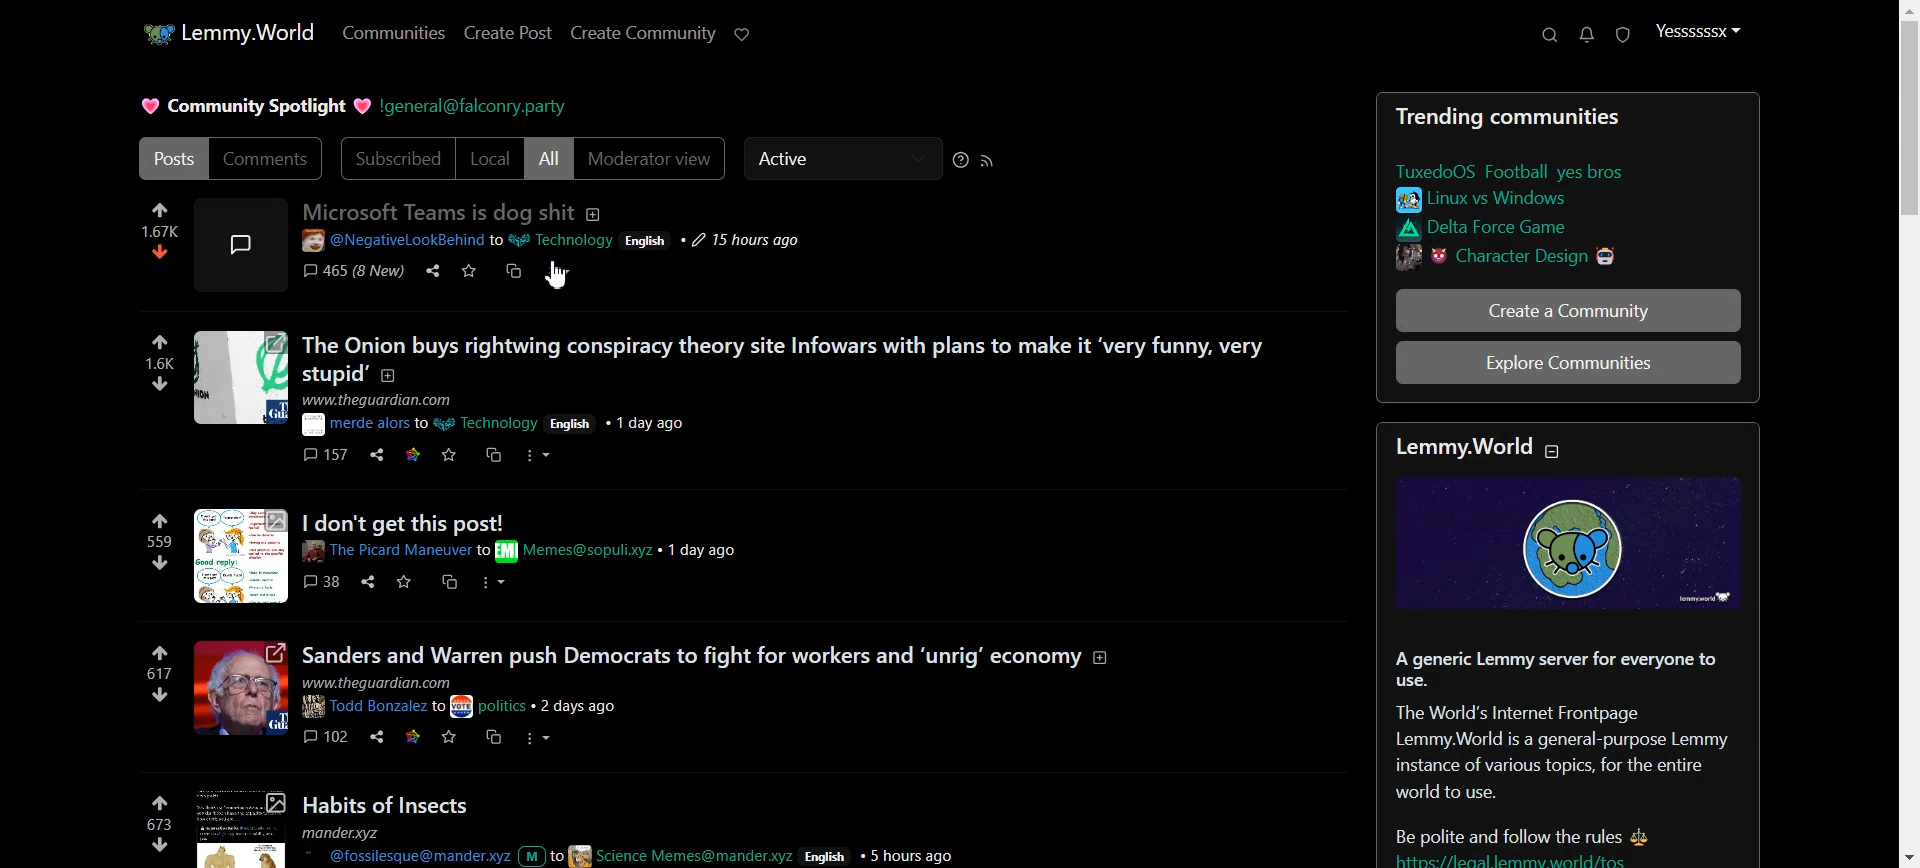 The width and height of the screenshot is (1920, 868). What do you see at coordinates (158, 826) in the screenshot?
I see `numbers` at bounding box center [158, 826].